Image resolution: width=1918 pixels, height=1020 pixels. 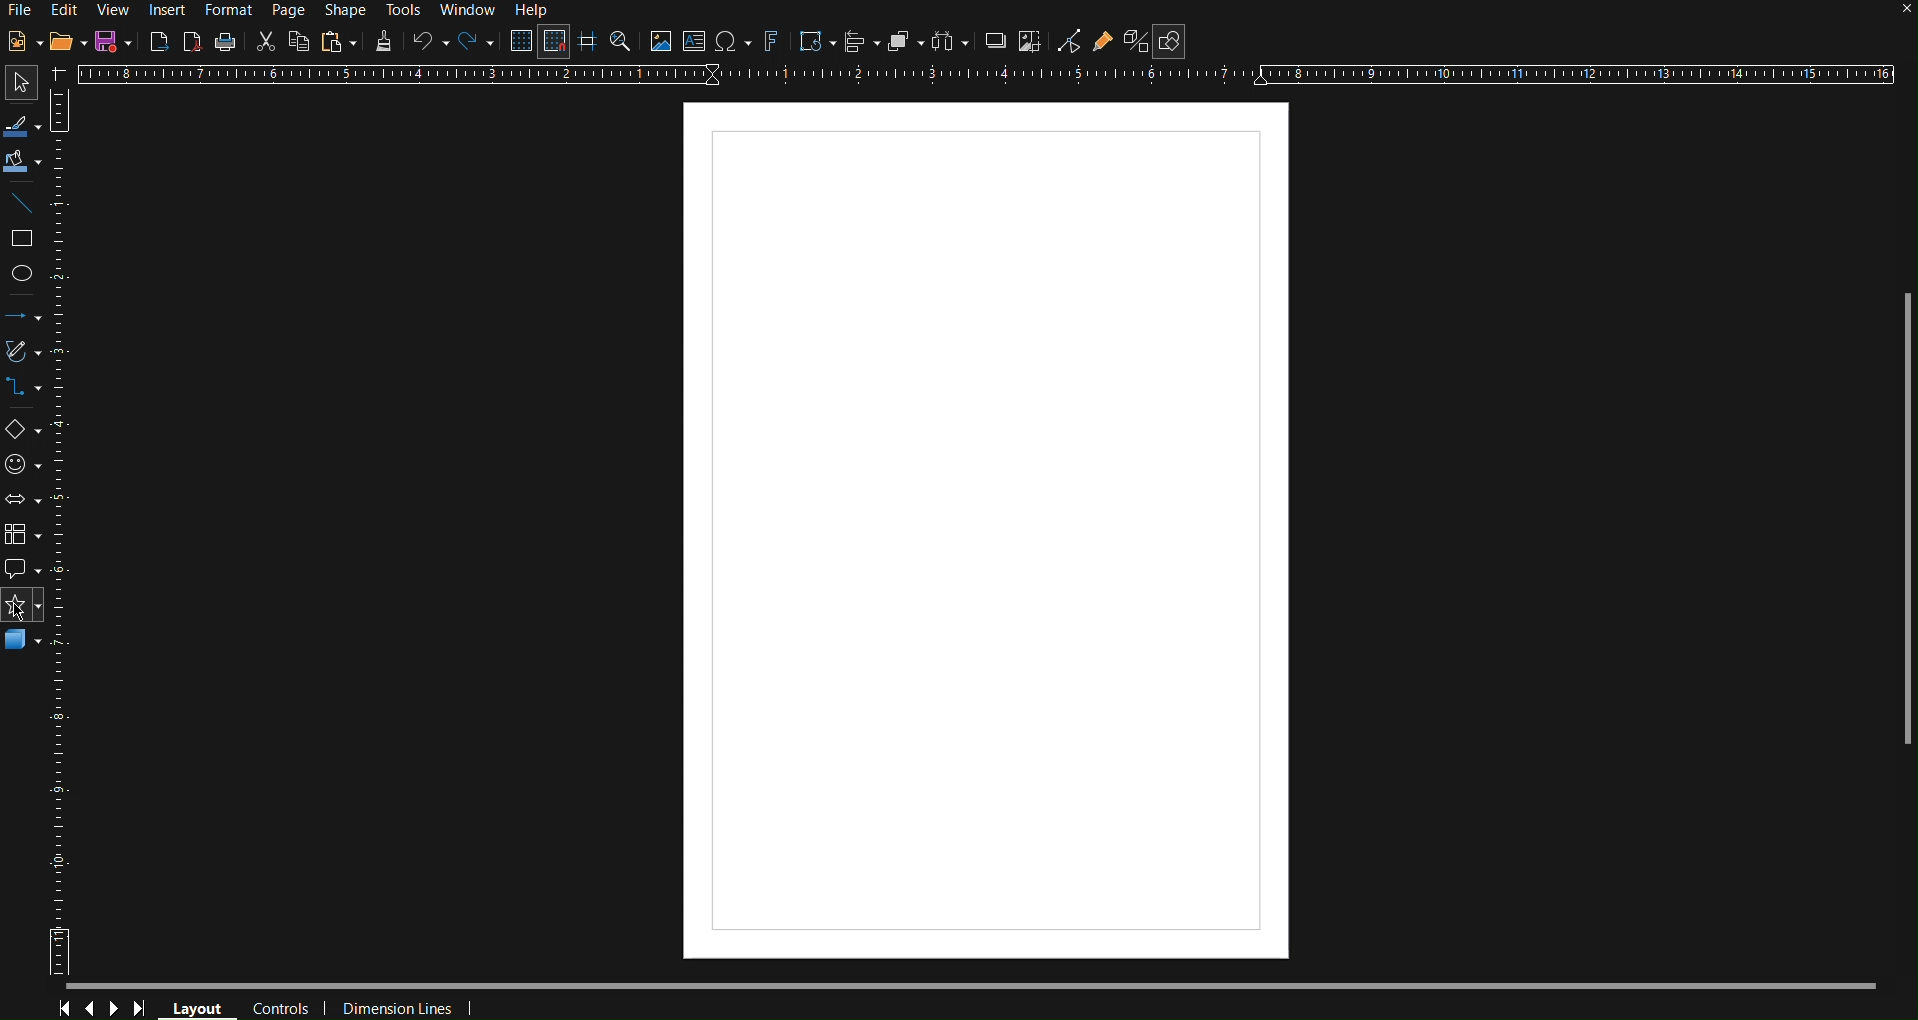 I want to click on Vertical Ruler, so click(x=67, y=531).